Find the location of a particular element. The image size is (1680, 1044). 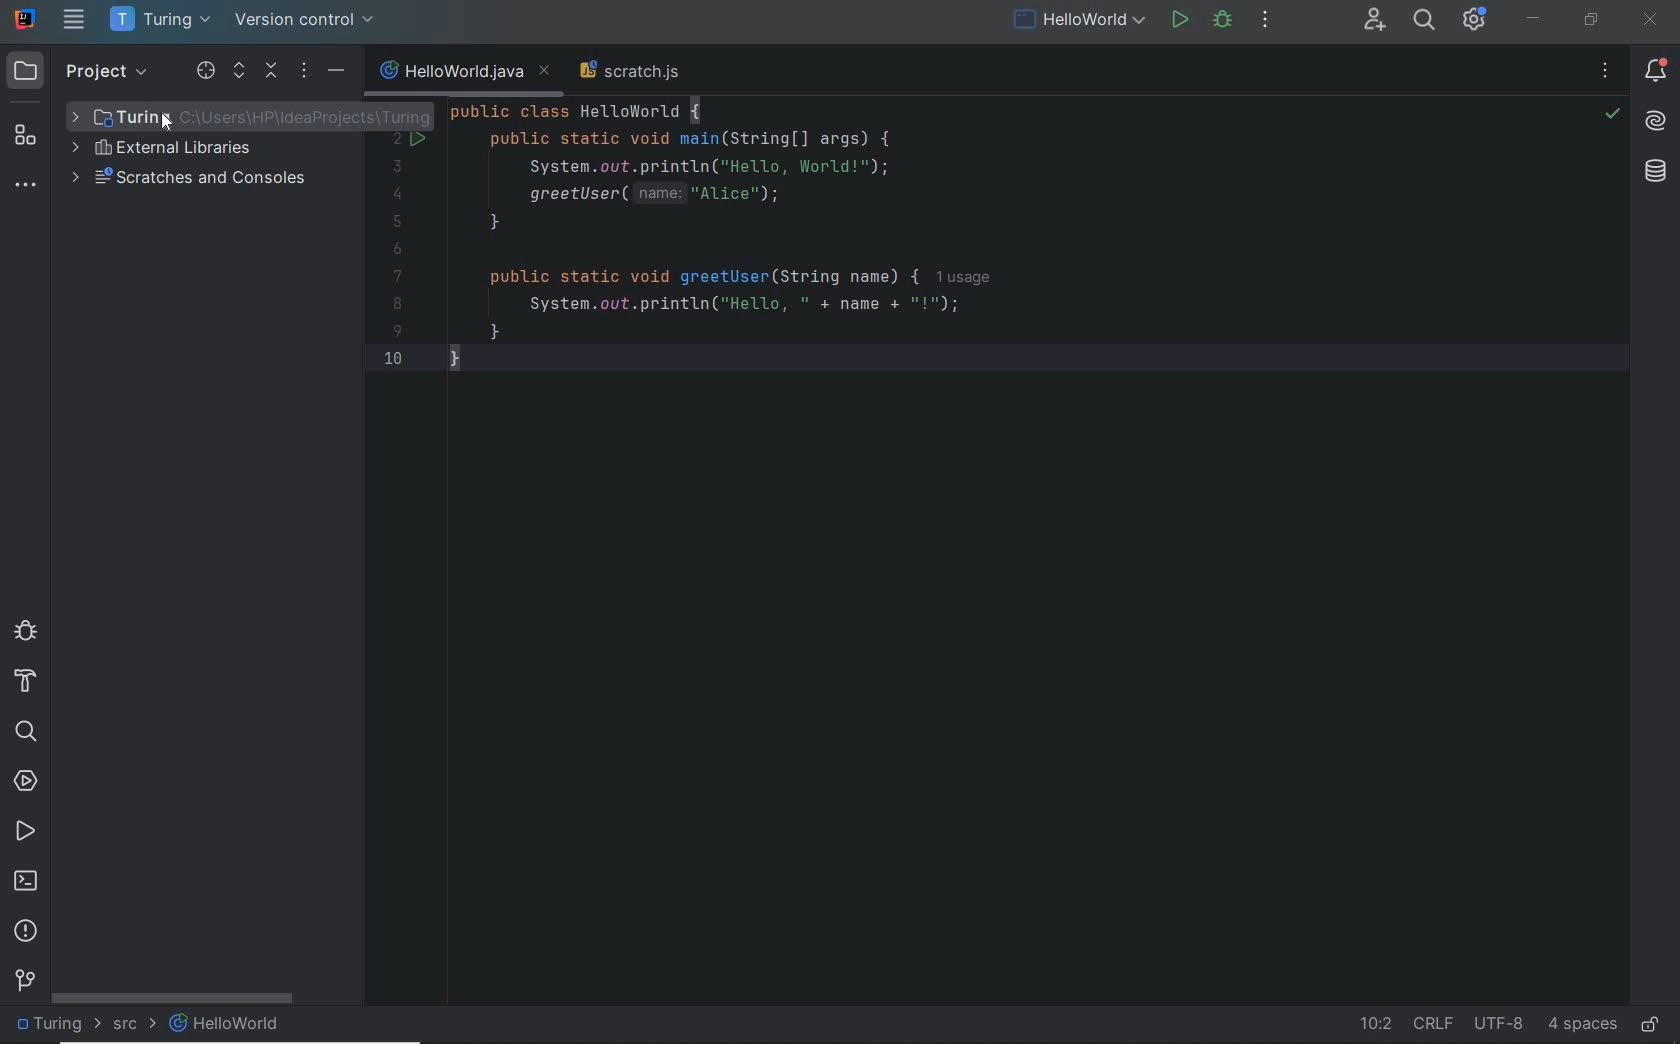

project name is located at coordinates (162, 20).